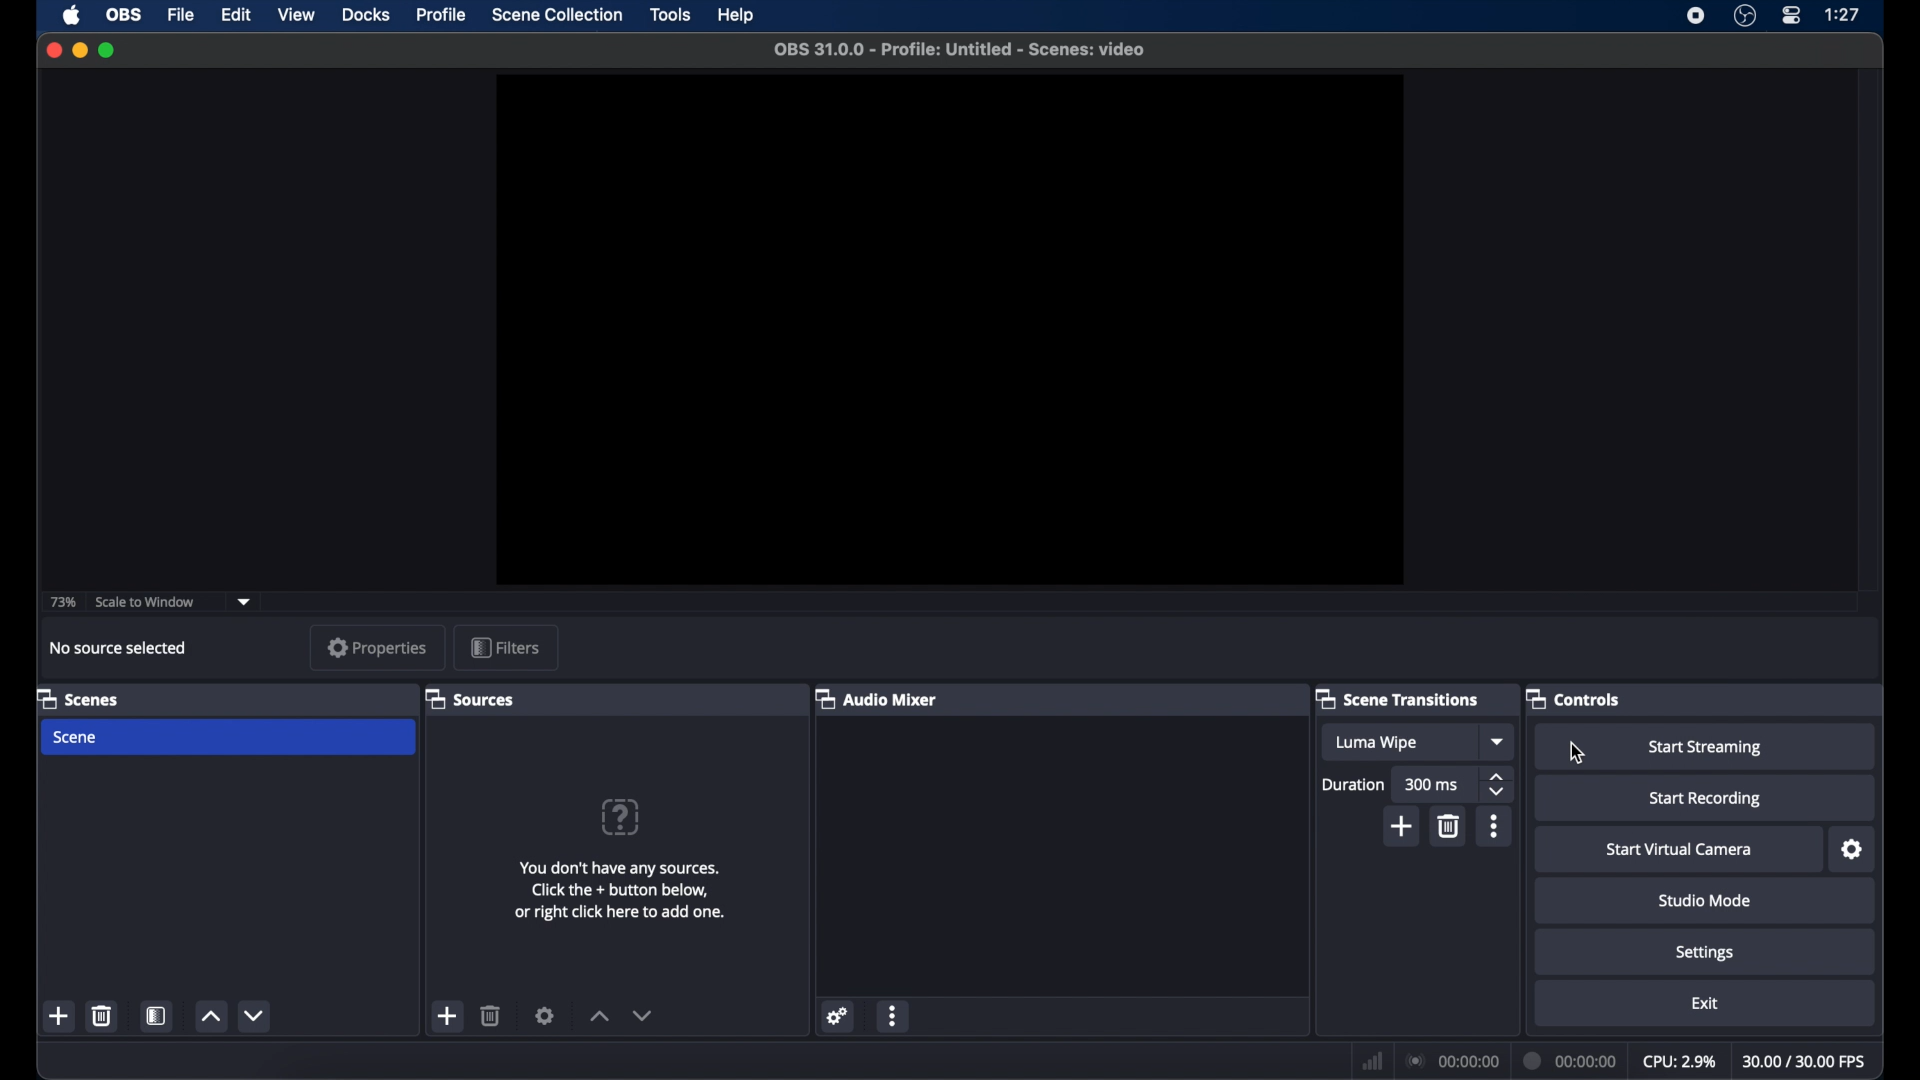  Describe the element at coordinates (1807, 1061) in the screenshot. I see `fps` at that location.